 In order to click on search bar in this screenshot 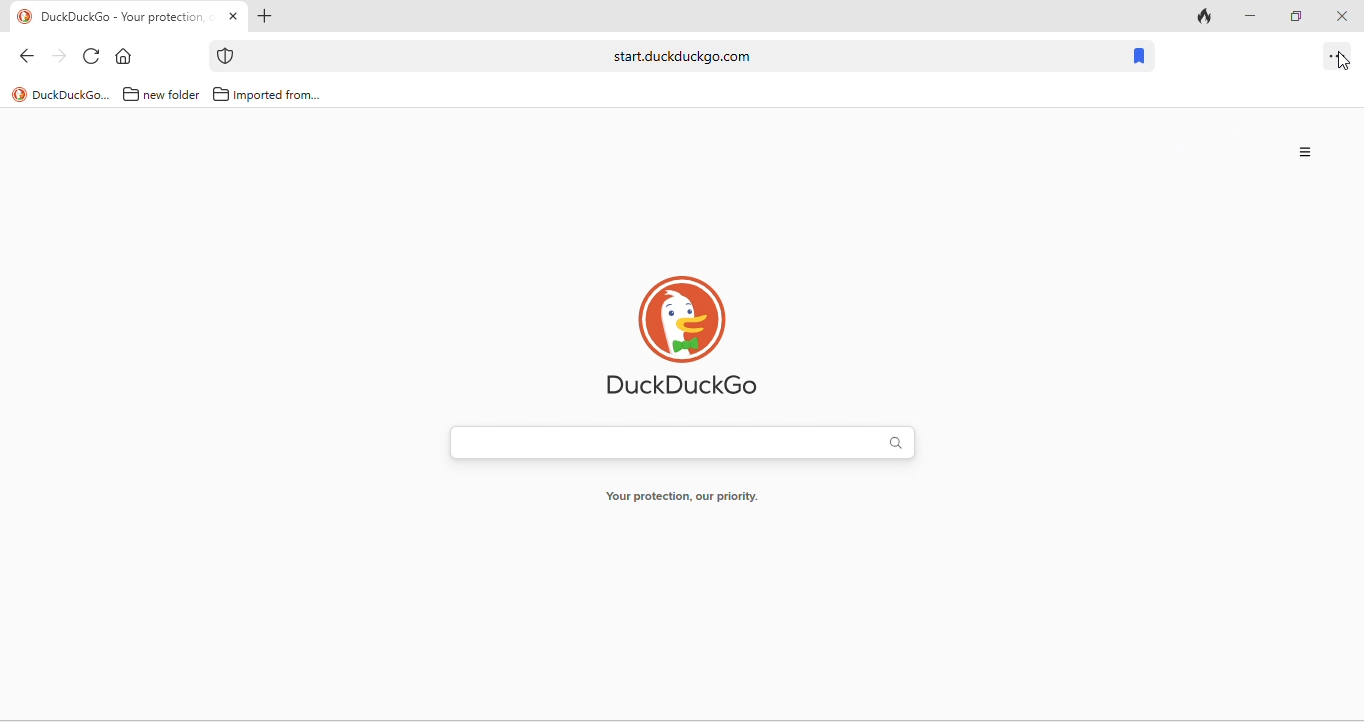, I will do `click(679, 438)`.